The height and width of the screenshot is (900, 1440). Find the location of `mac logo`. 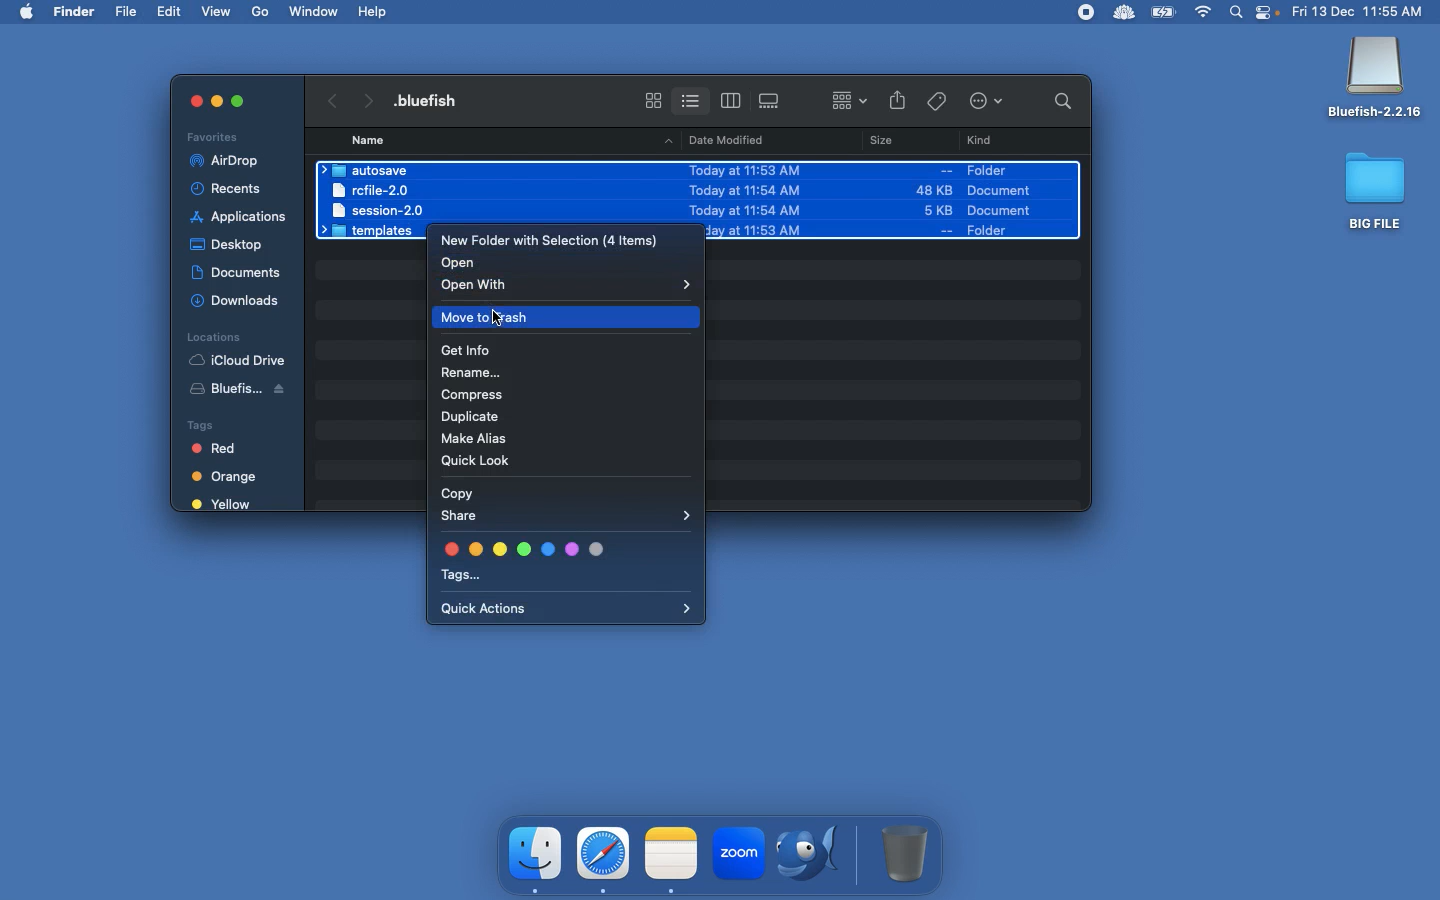

mac logo is located at coordinates (26, 10).